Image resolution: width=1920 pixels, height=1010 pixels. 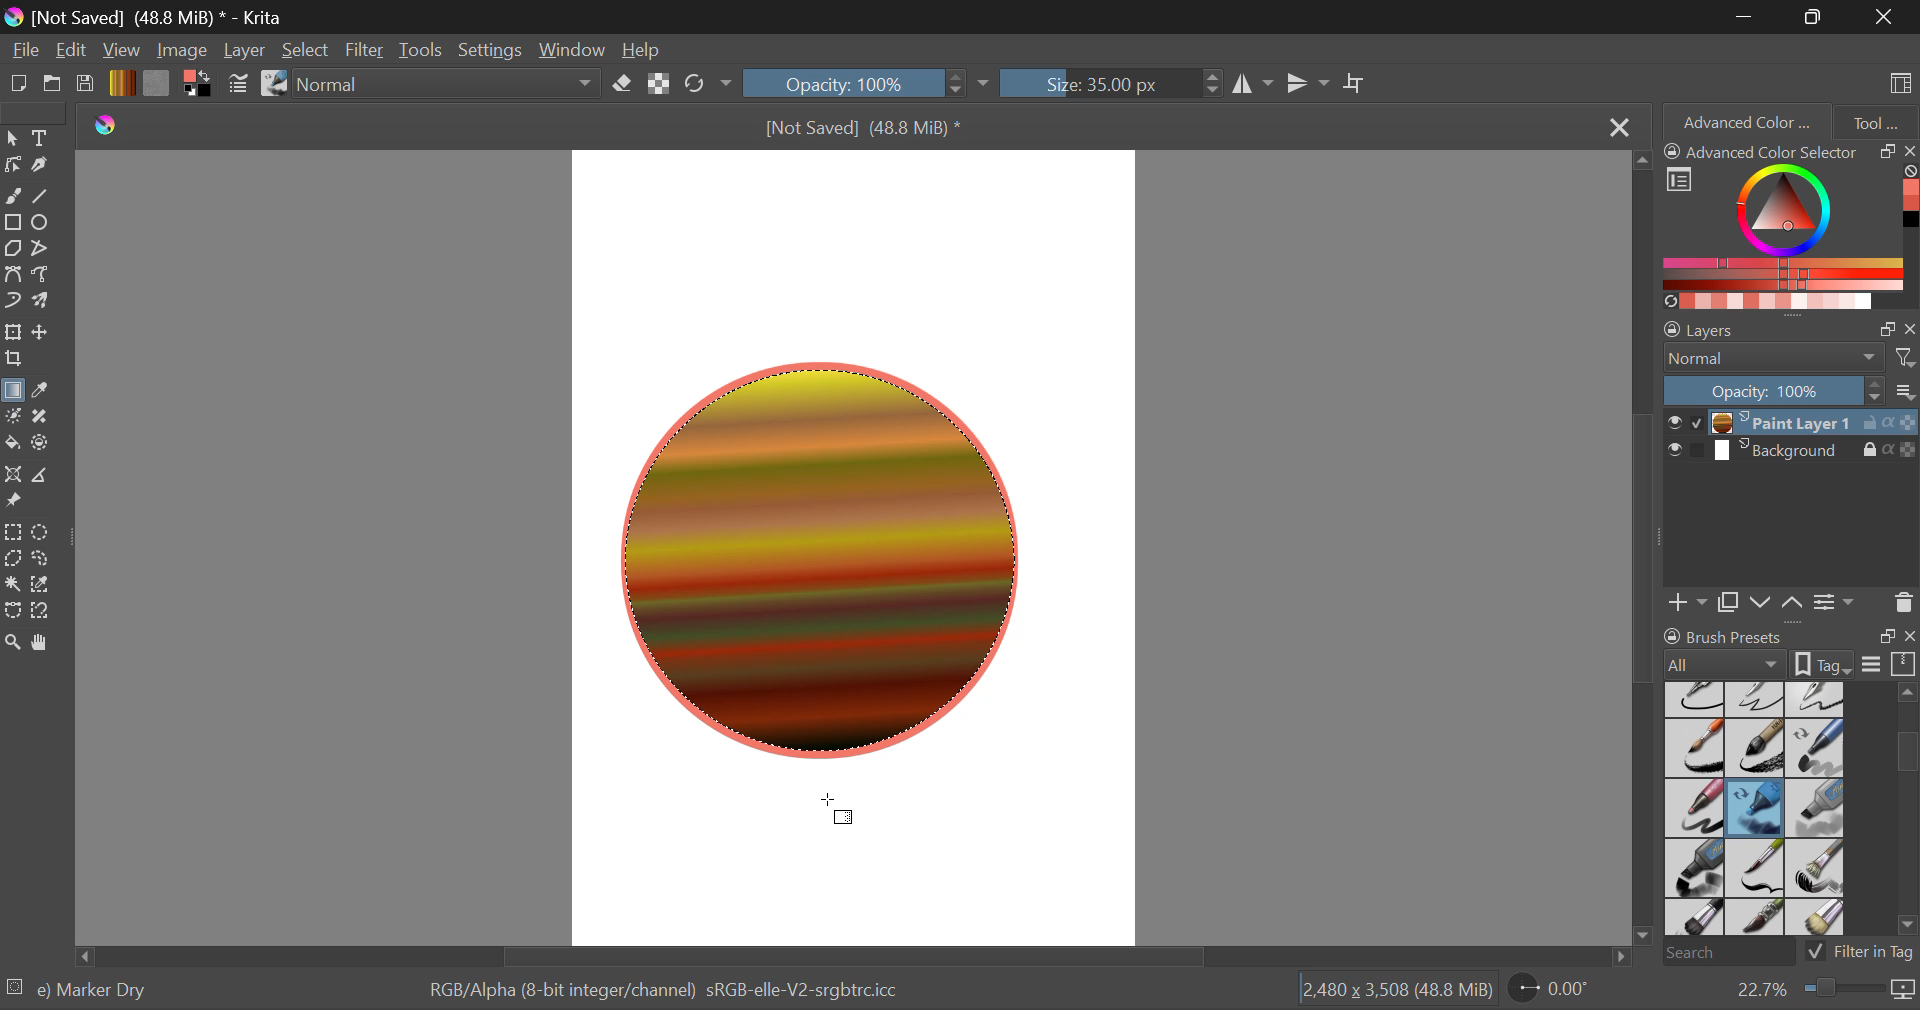 What do you see at coordinates (1357, 84) in the screenshot?
I see `Crop` at bounding box center [1357, 84].